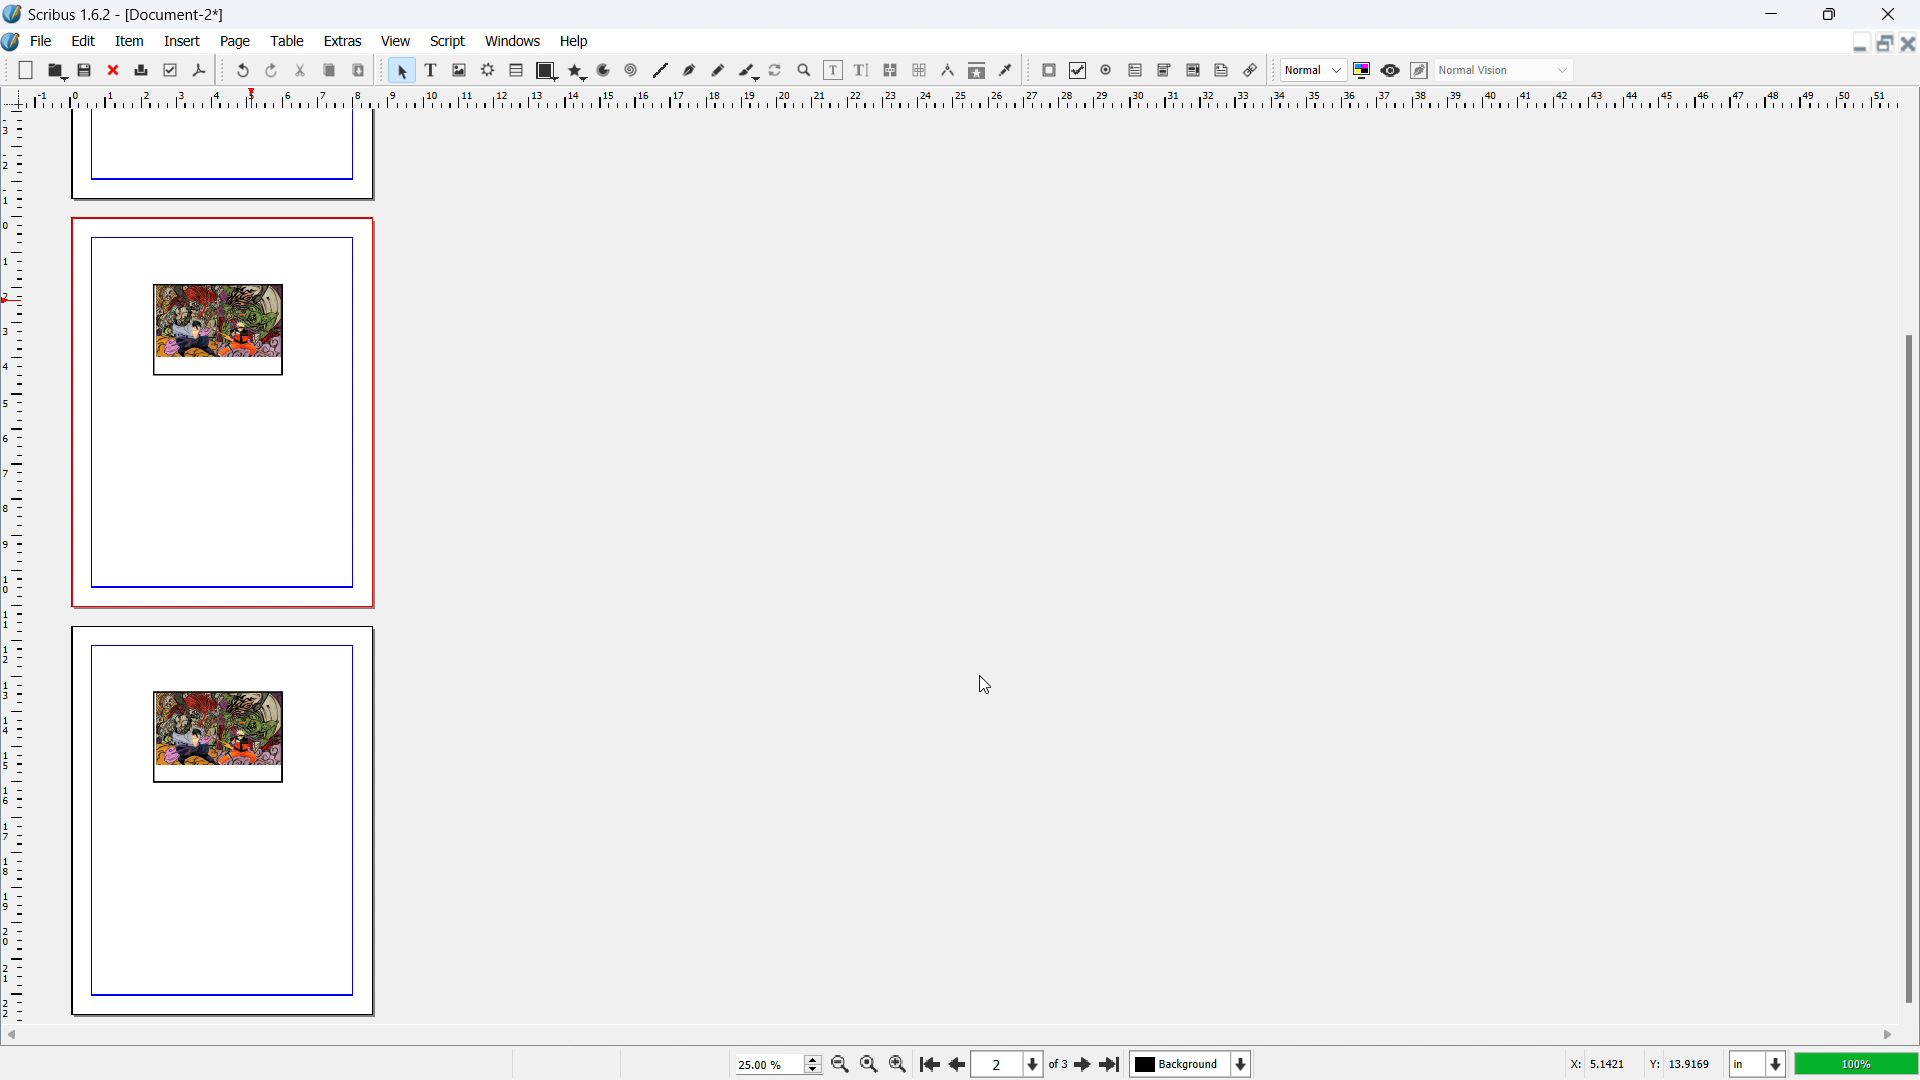 The height and width of the screenshot is (1080, 1920). Describe the element at coordinates (861, 70) in the screenshot. I see `edit text with story editor` at that location.